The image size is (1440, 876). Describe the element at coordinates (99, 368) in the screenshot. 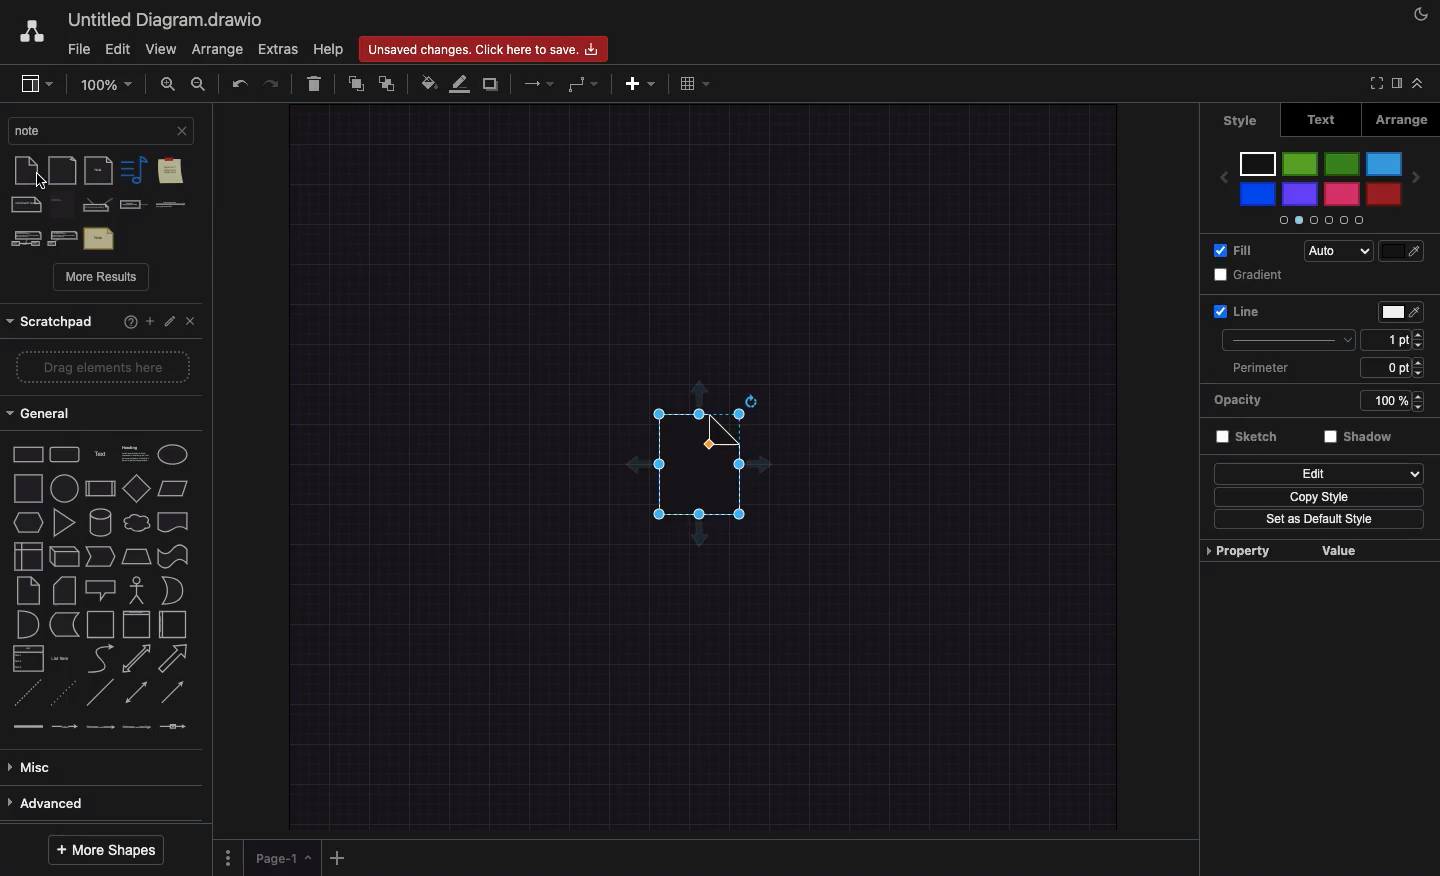

I see `drag elements here` at that location.